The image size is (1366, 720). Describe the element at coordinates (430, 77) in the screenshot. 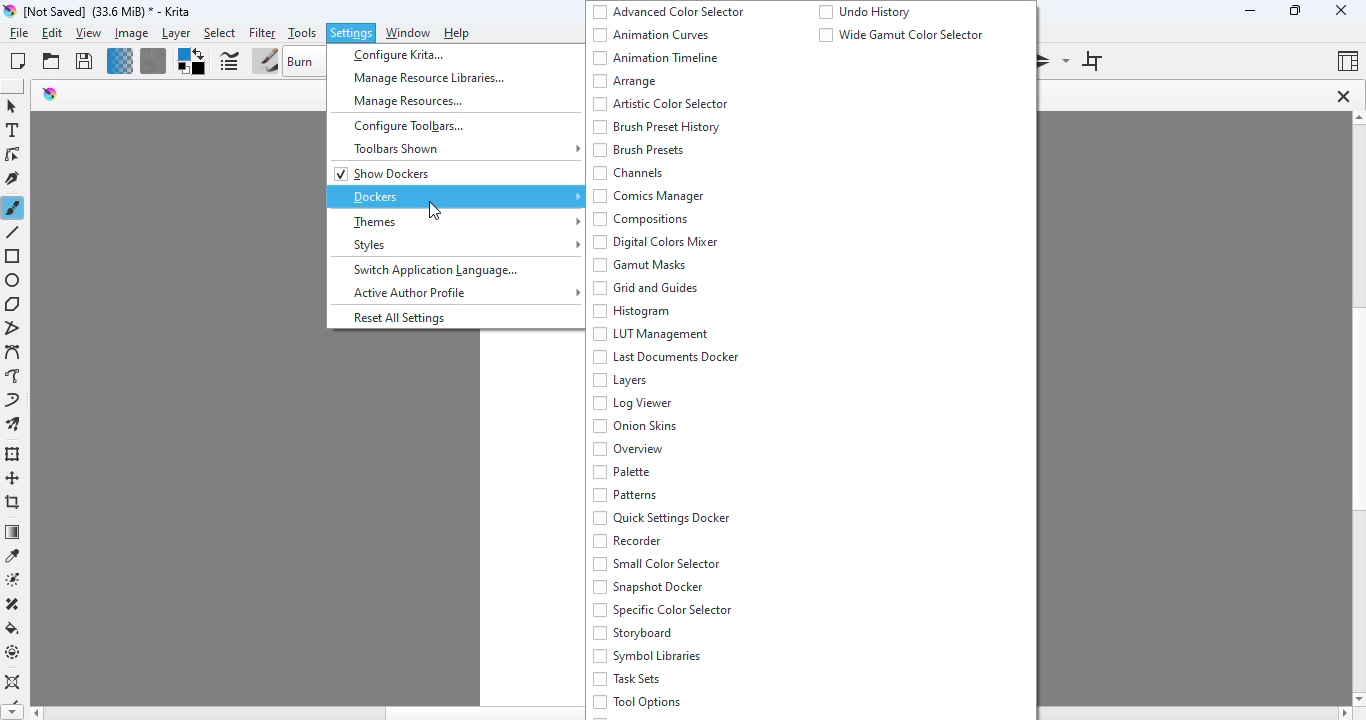

I see `manage resource libraries` at that location.